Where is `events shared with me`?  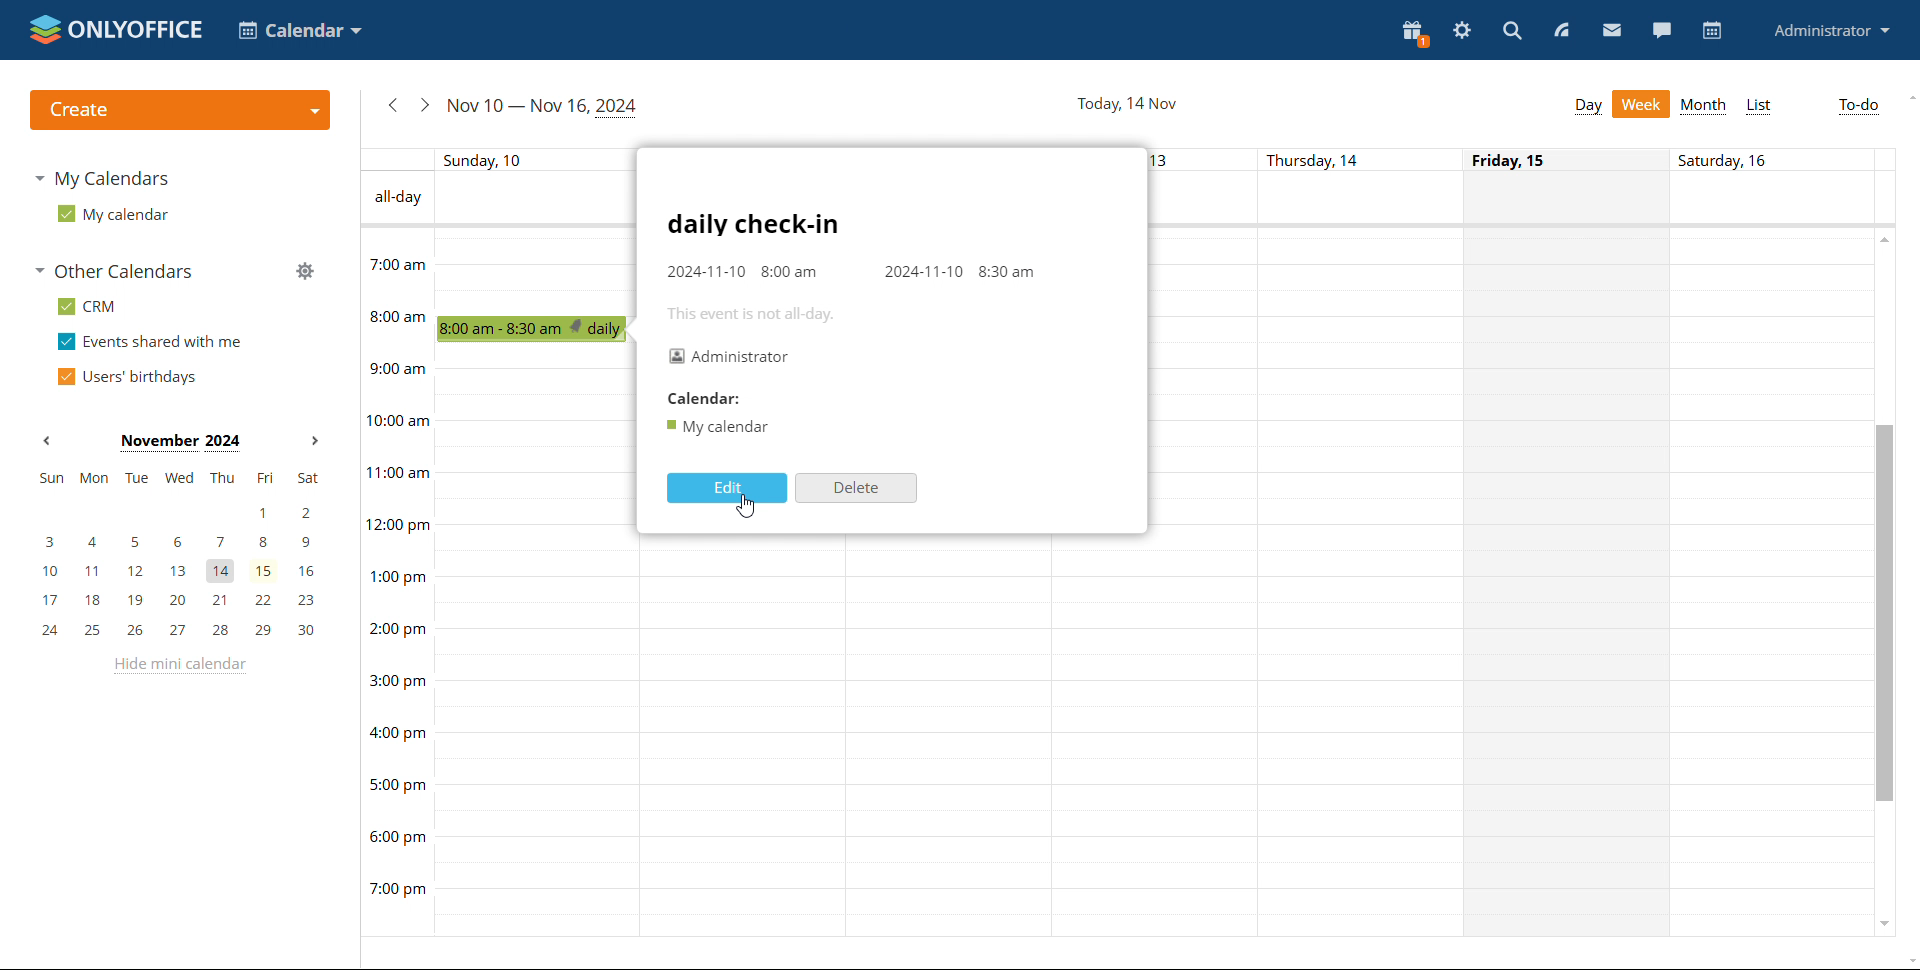 events shared with me is located at coordinates (150, 342).